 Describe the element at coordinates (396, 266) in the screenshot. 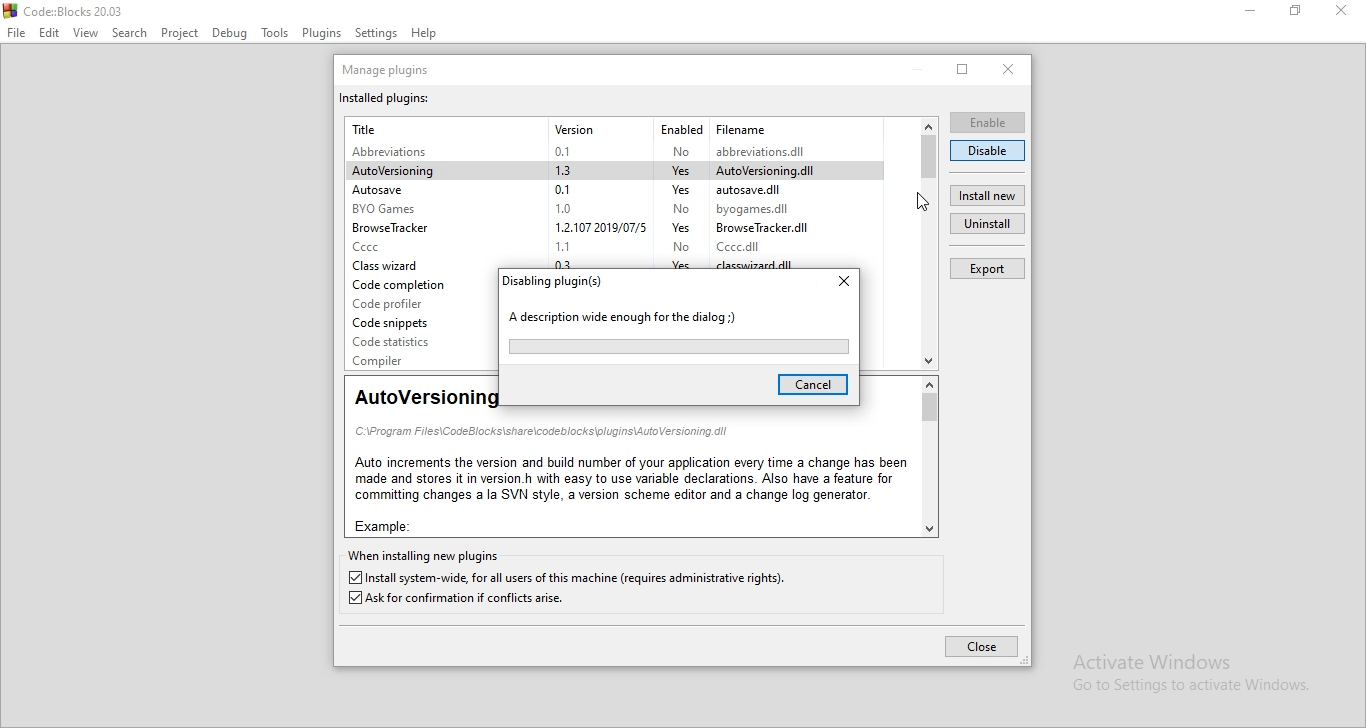

I see `Class wizard` at that location.